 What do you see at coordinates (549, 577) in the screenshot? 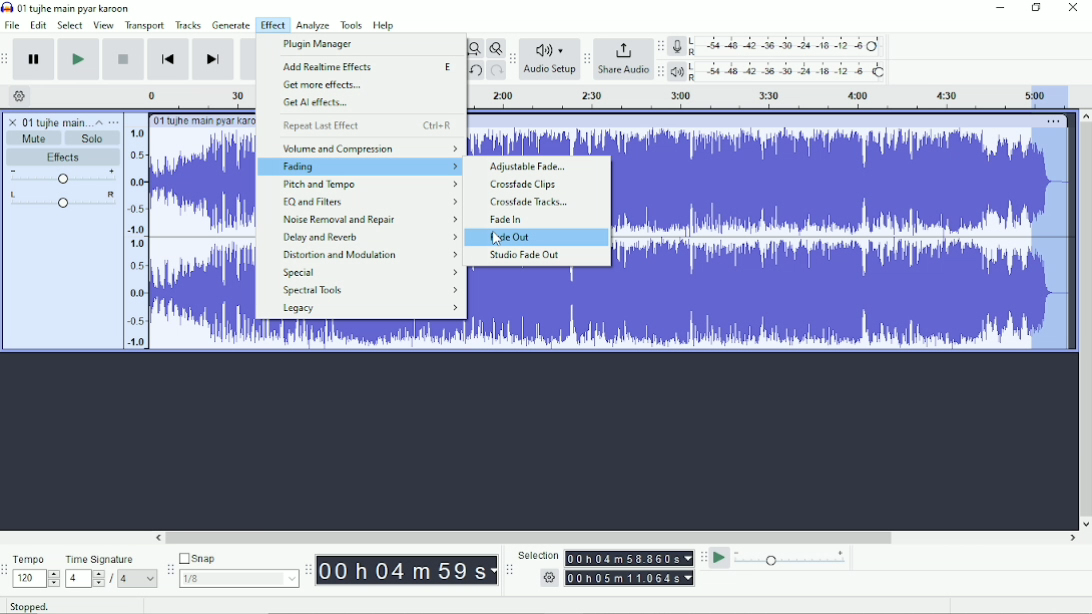
I see `settings` at bounding box center [549, 577].